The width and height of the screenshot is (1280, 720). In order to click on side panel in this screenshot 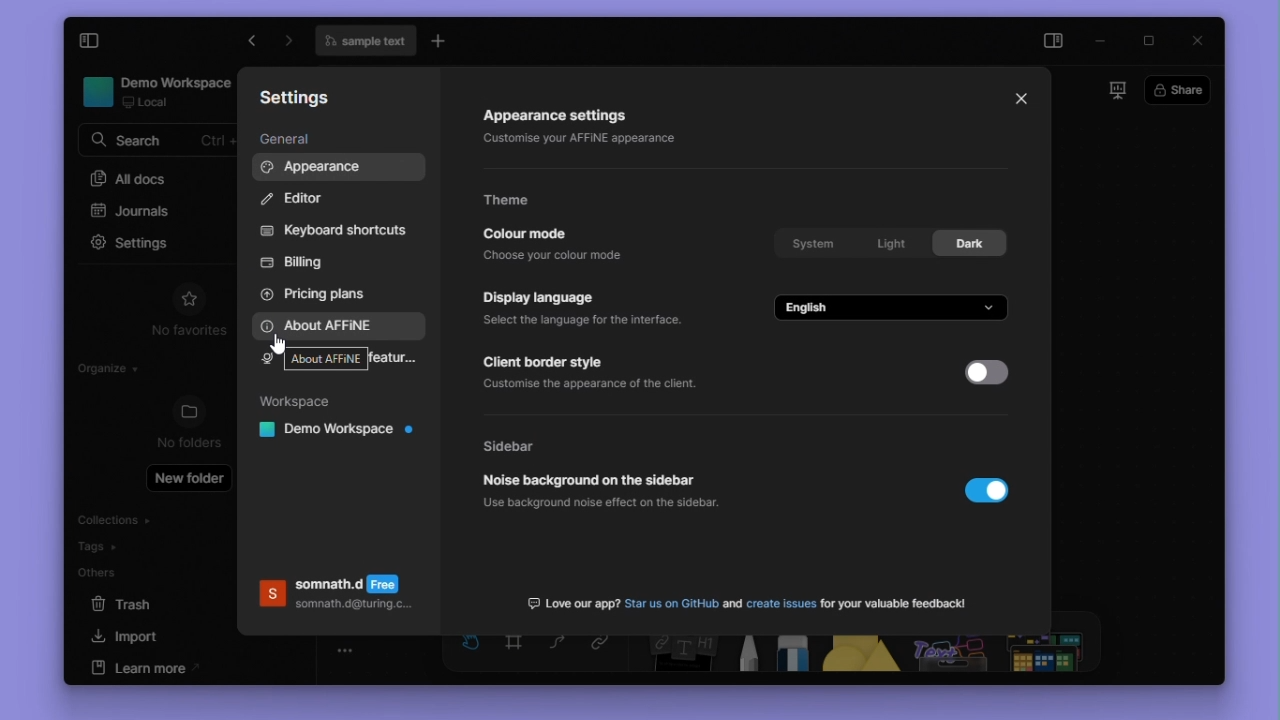, I will do `click(1057, 40)`.